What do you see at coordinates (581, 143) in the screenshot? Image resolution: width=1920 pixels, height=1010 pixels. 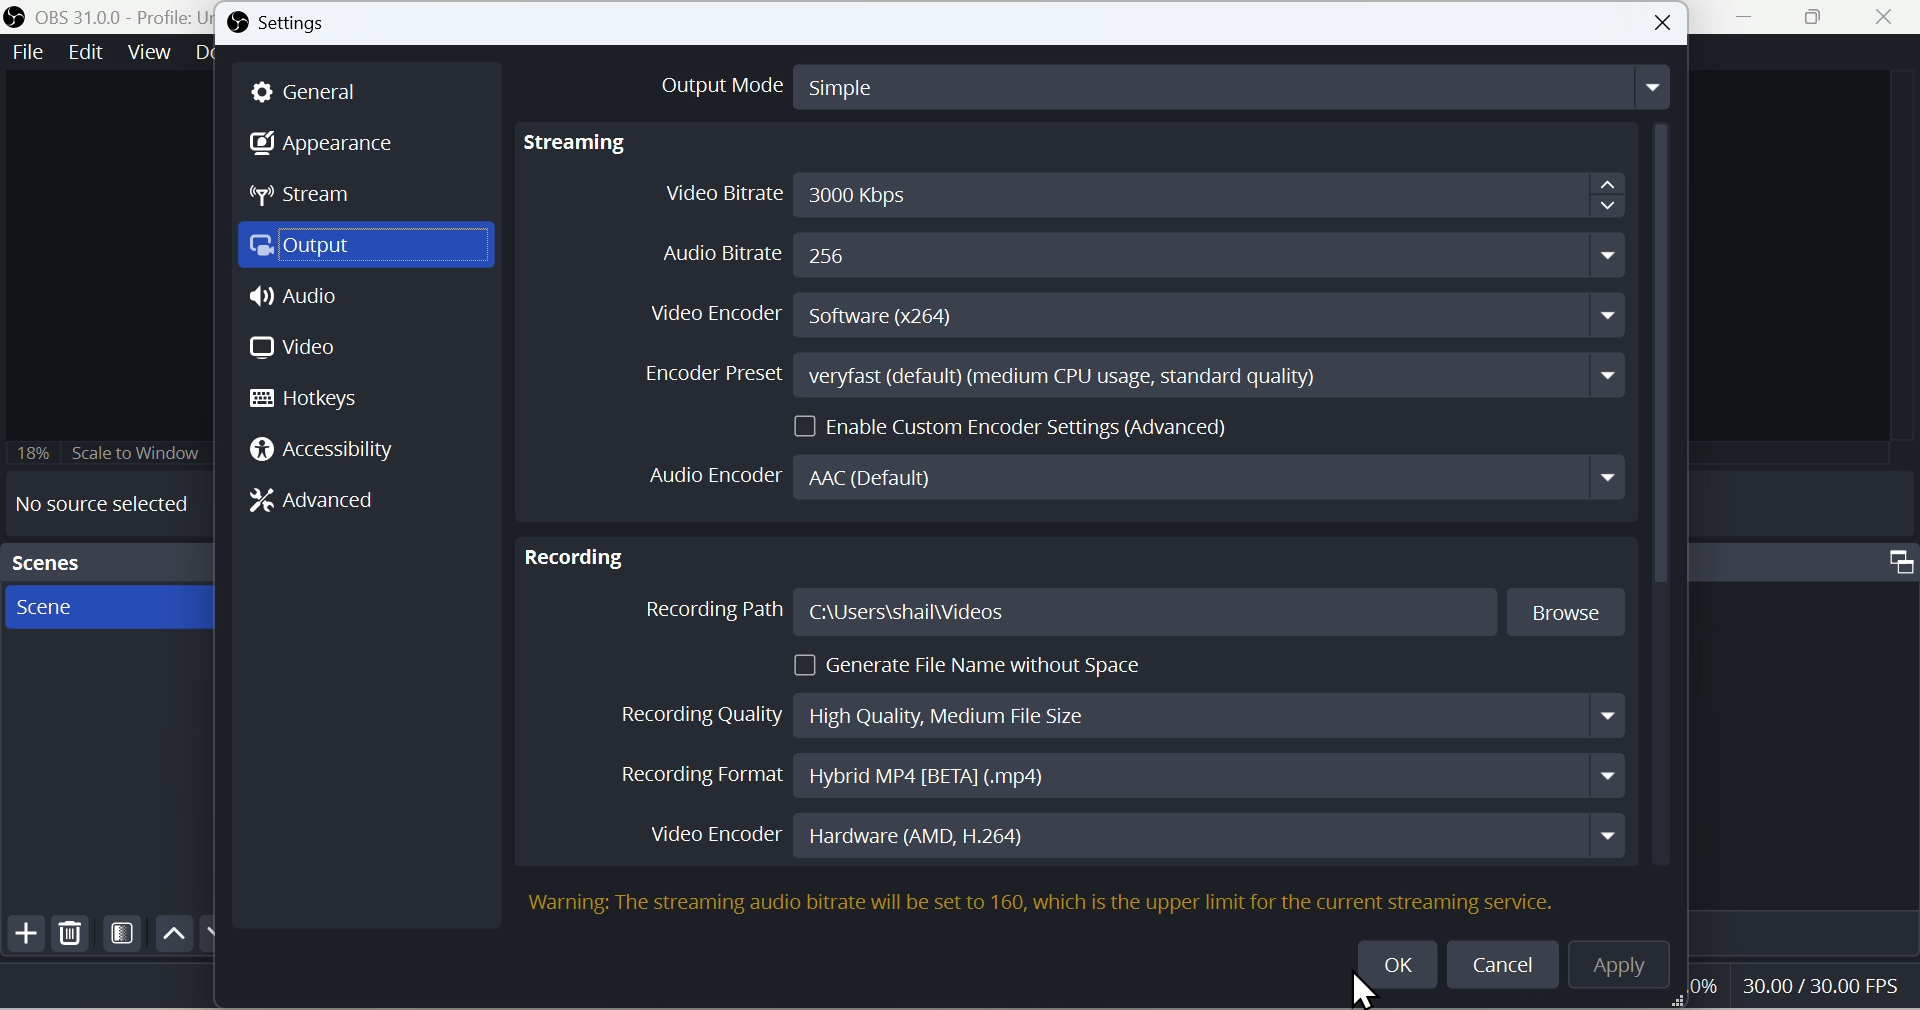 I see `Streaming` at bounding box center [581, 143].